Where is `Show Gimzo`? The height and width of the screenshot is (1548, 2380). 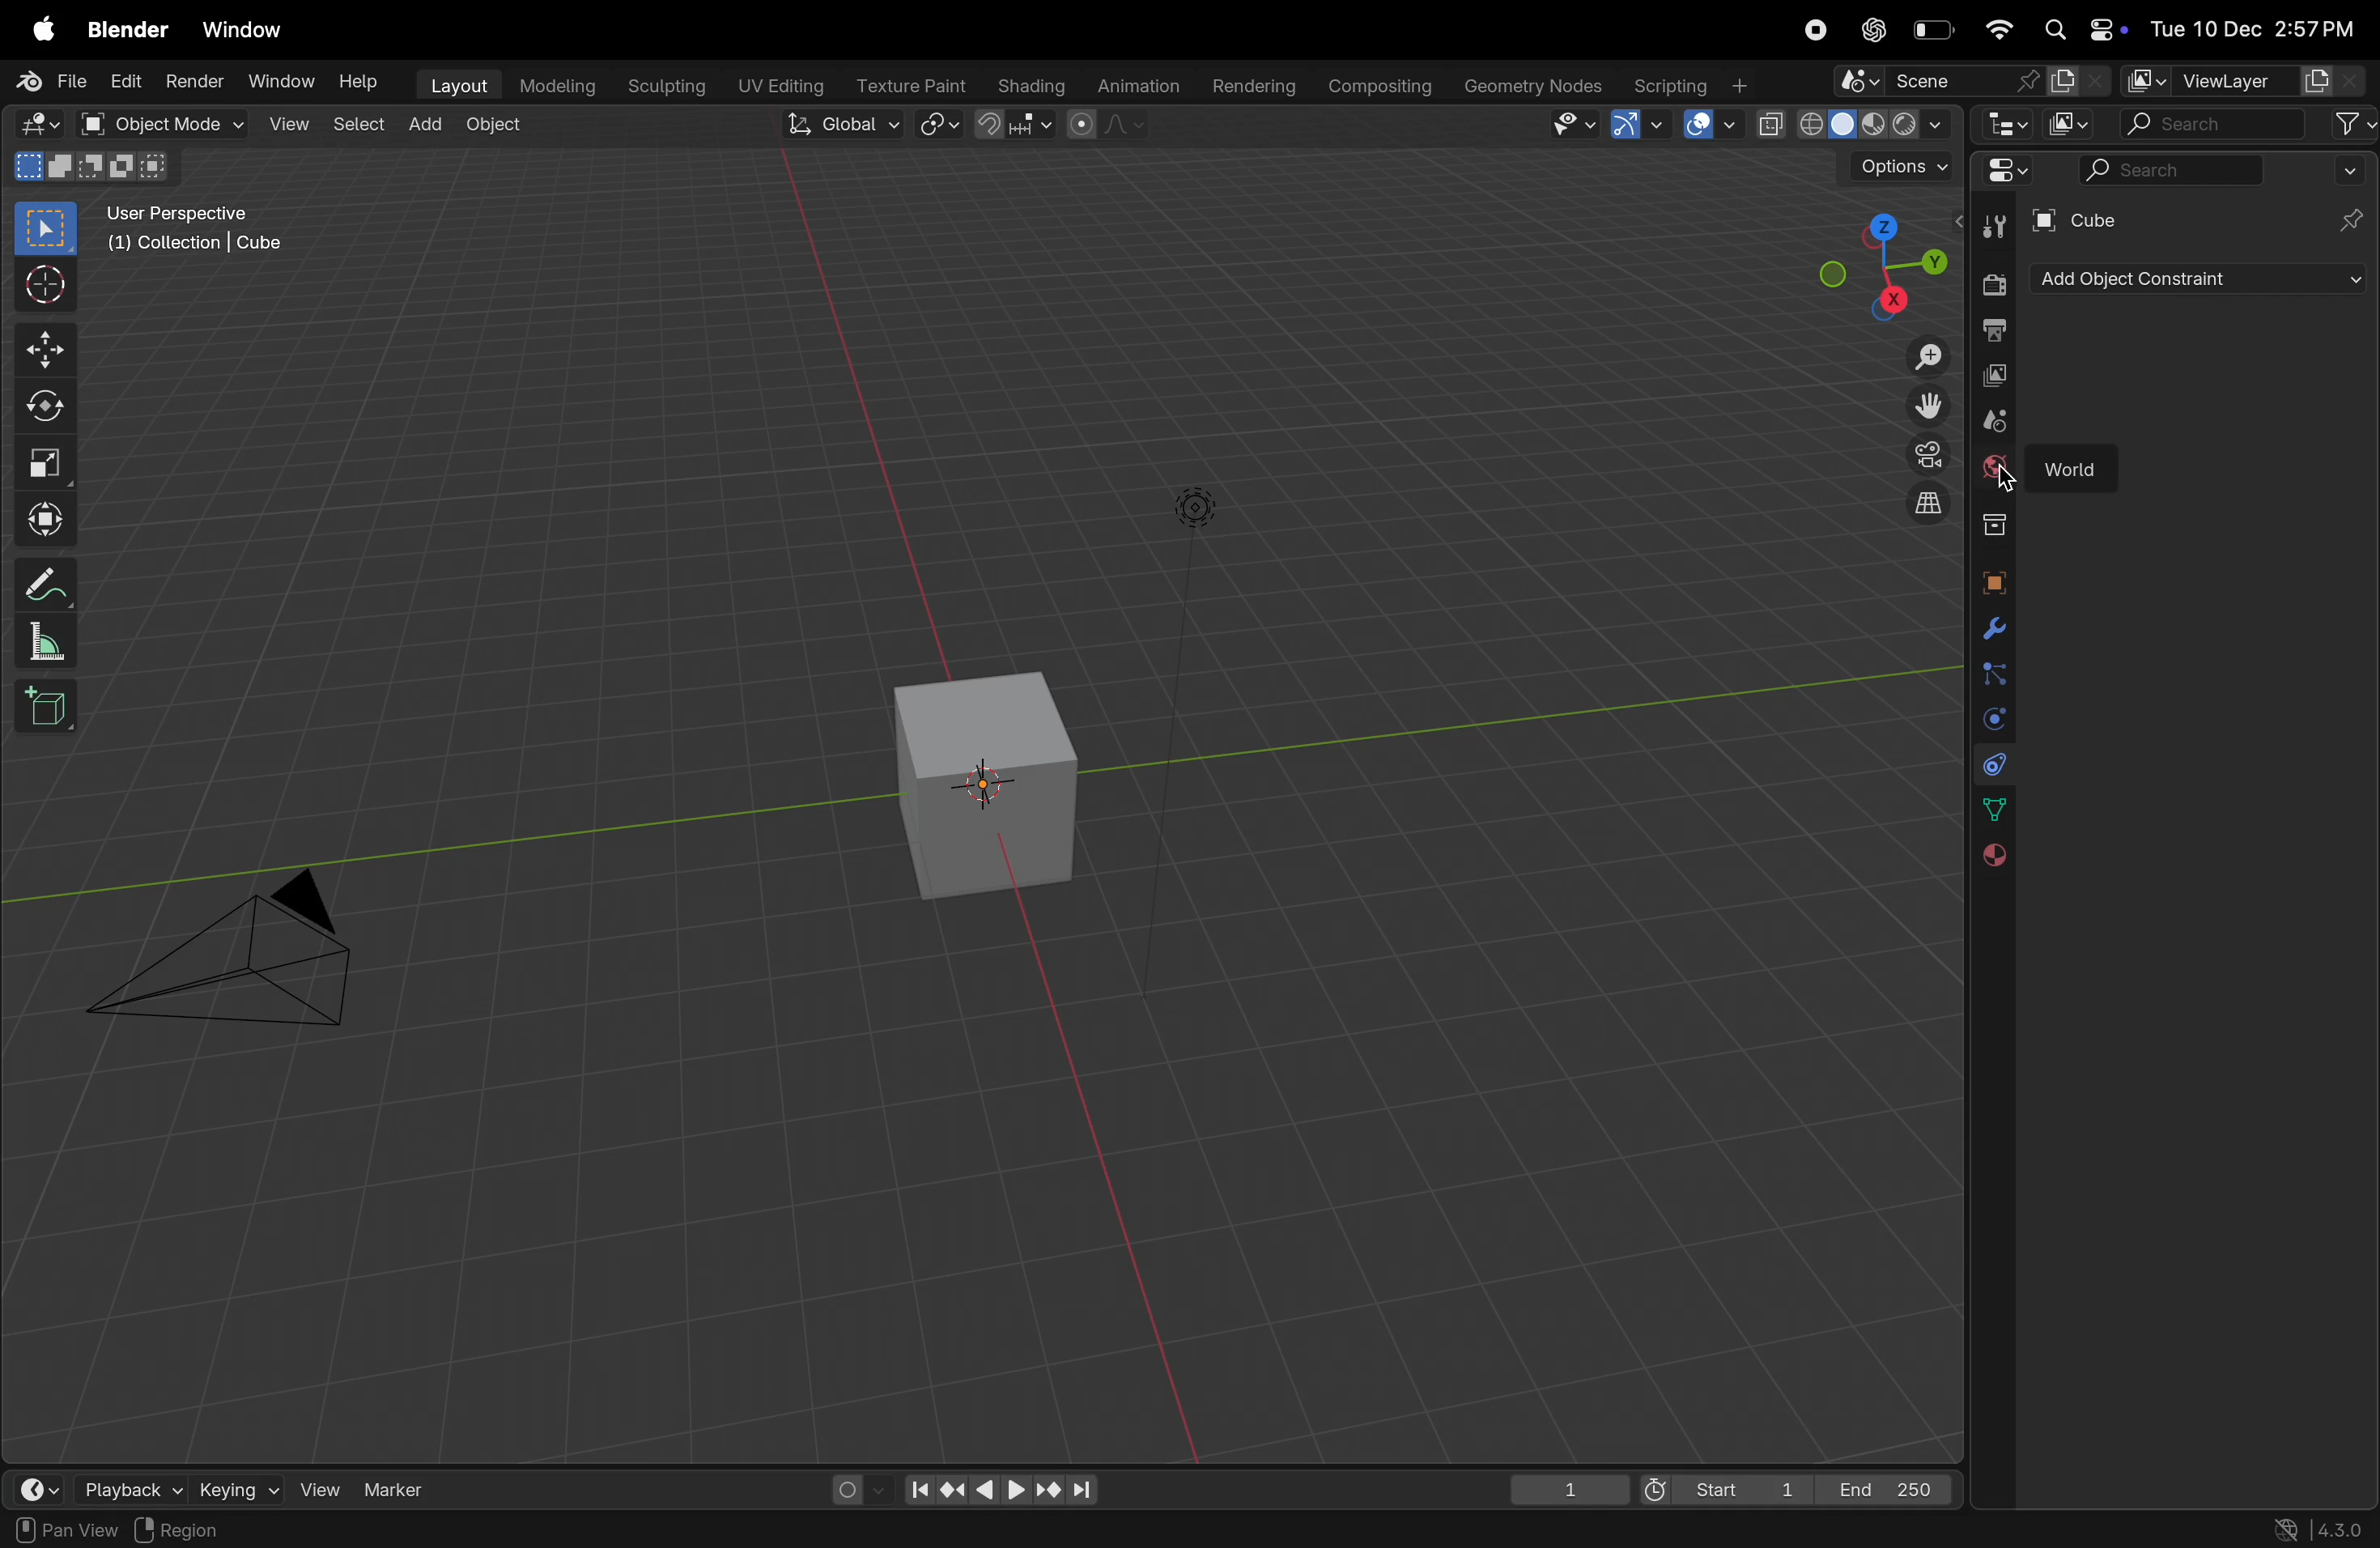 Show Gimzo is located at coordinates (1637, 127).